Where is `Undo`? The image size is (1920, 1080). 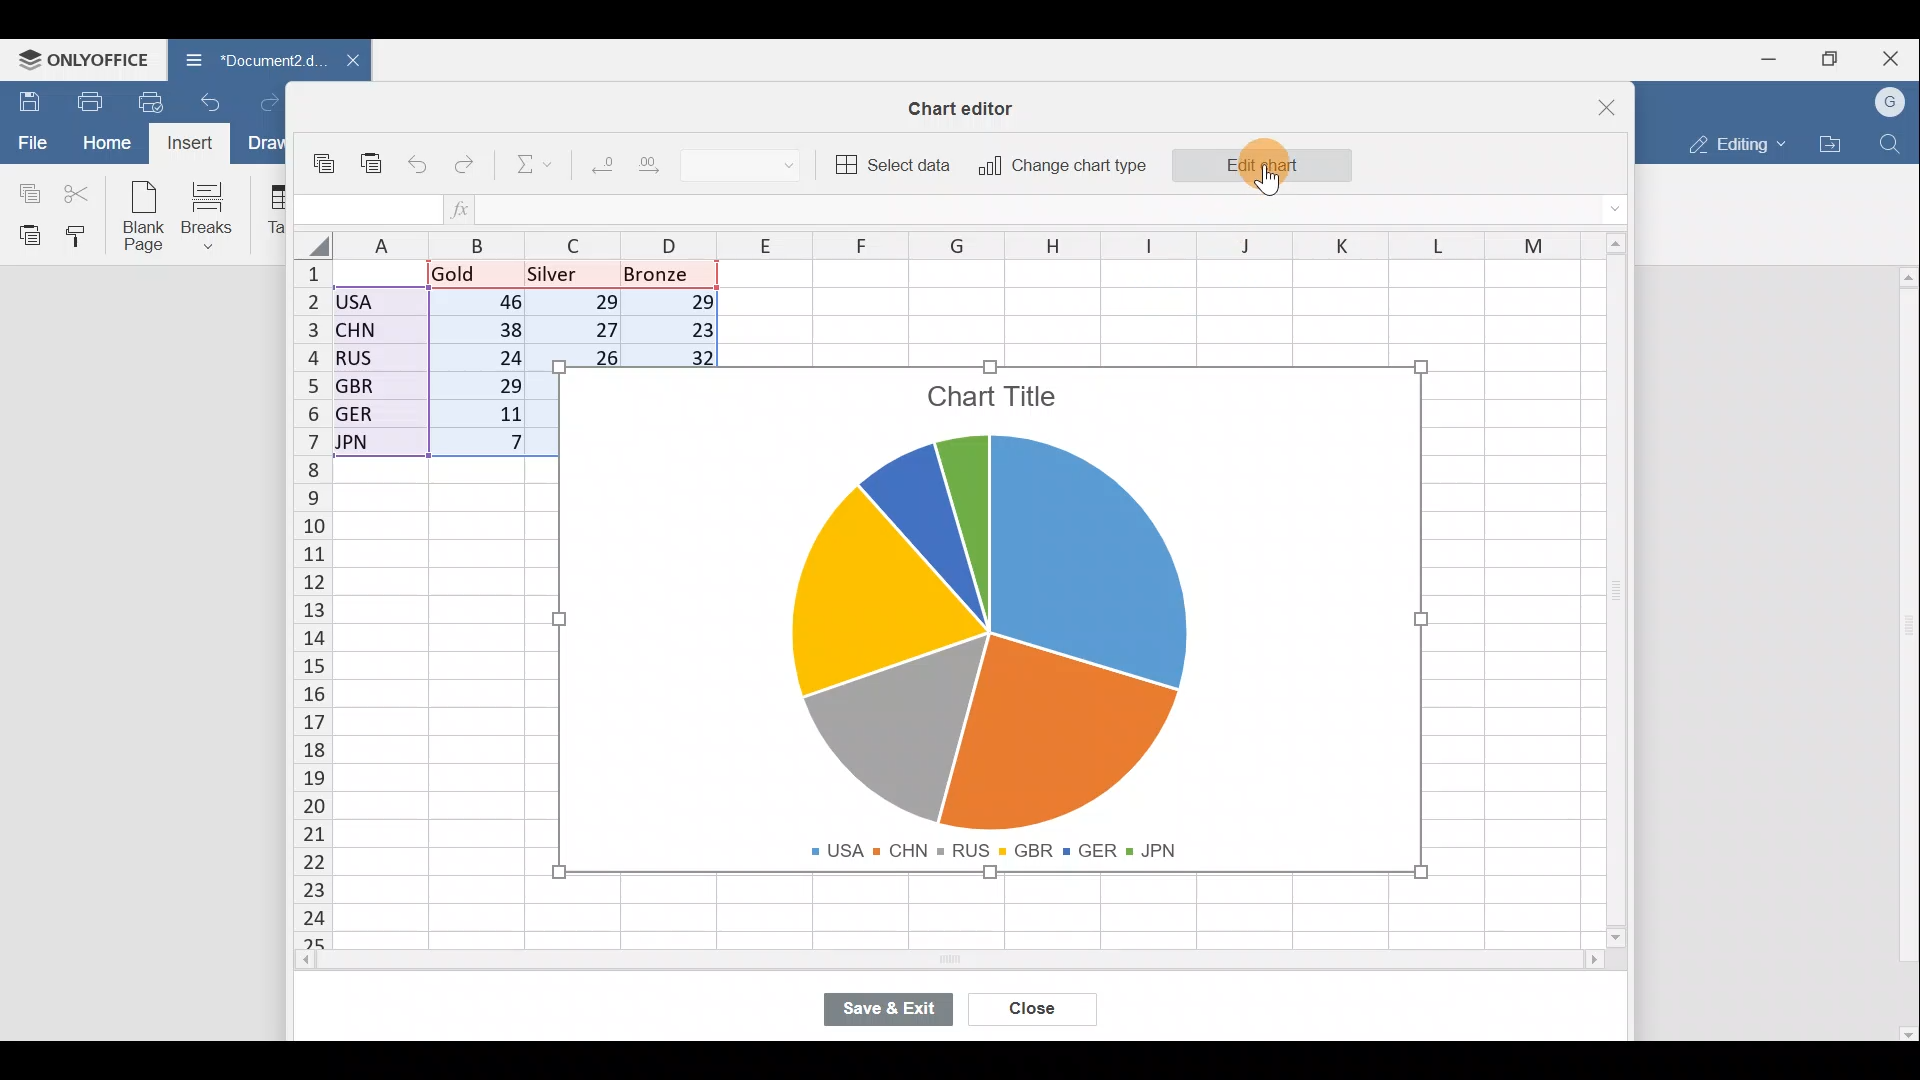
Undo is located at coordinates (422, 166).